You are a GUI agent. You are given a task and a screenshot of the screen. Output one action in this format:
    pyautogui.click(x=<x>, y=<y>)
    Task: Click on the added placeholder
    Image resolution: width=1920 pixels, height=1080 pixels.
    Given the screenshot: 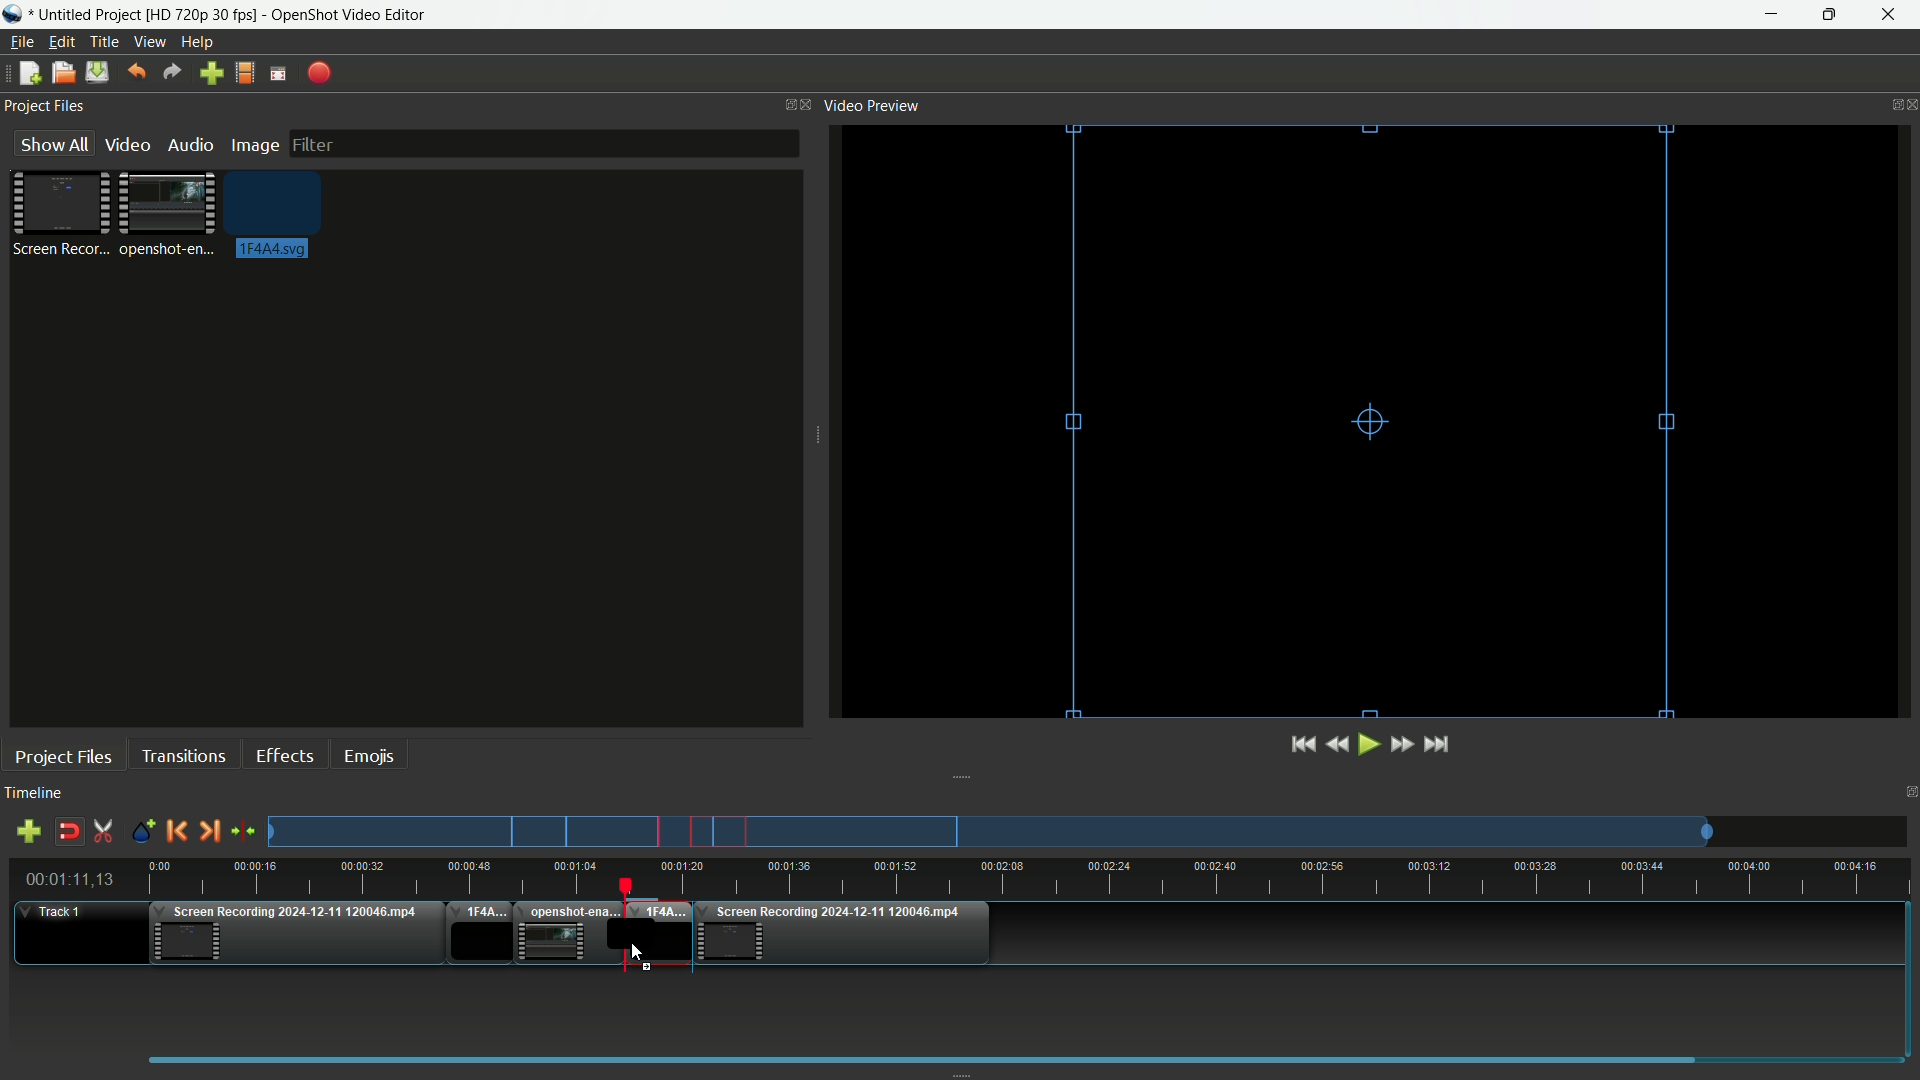 What is the action you would take?
    pyautogui.click(x=479, y=935)
    